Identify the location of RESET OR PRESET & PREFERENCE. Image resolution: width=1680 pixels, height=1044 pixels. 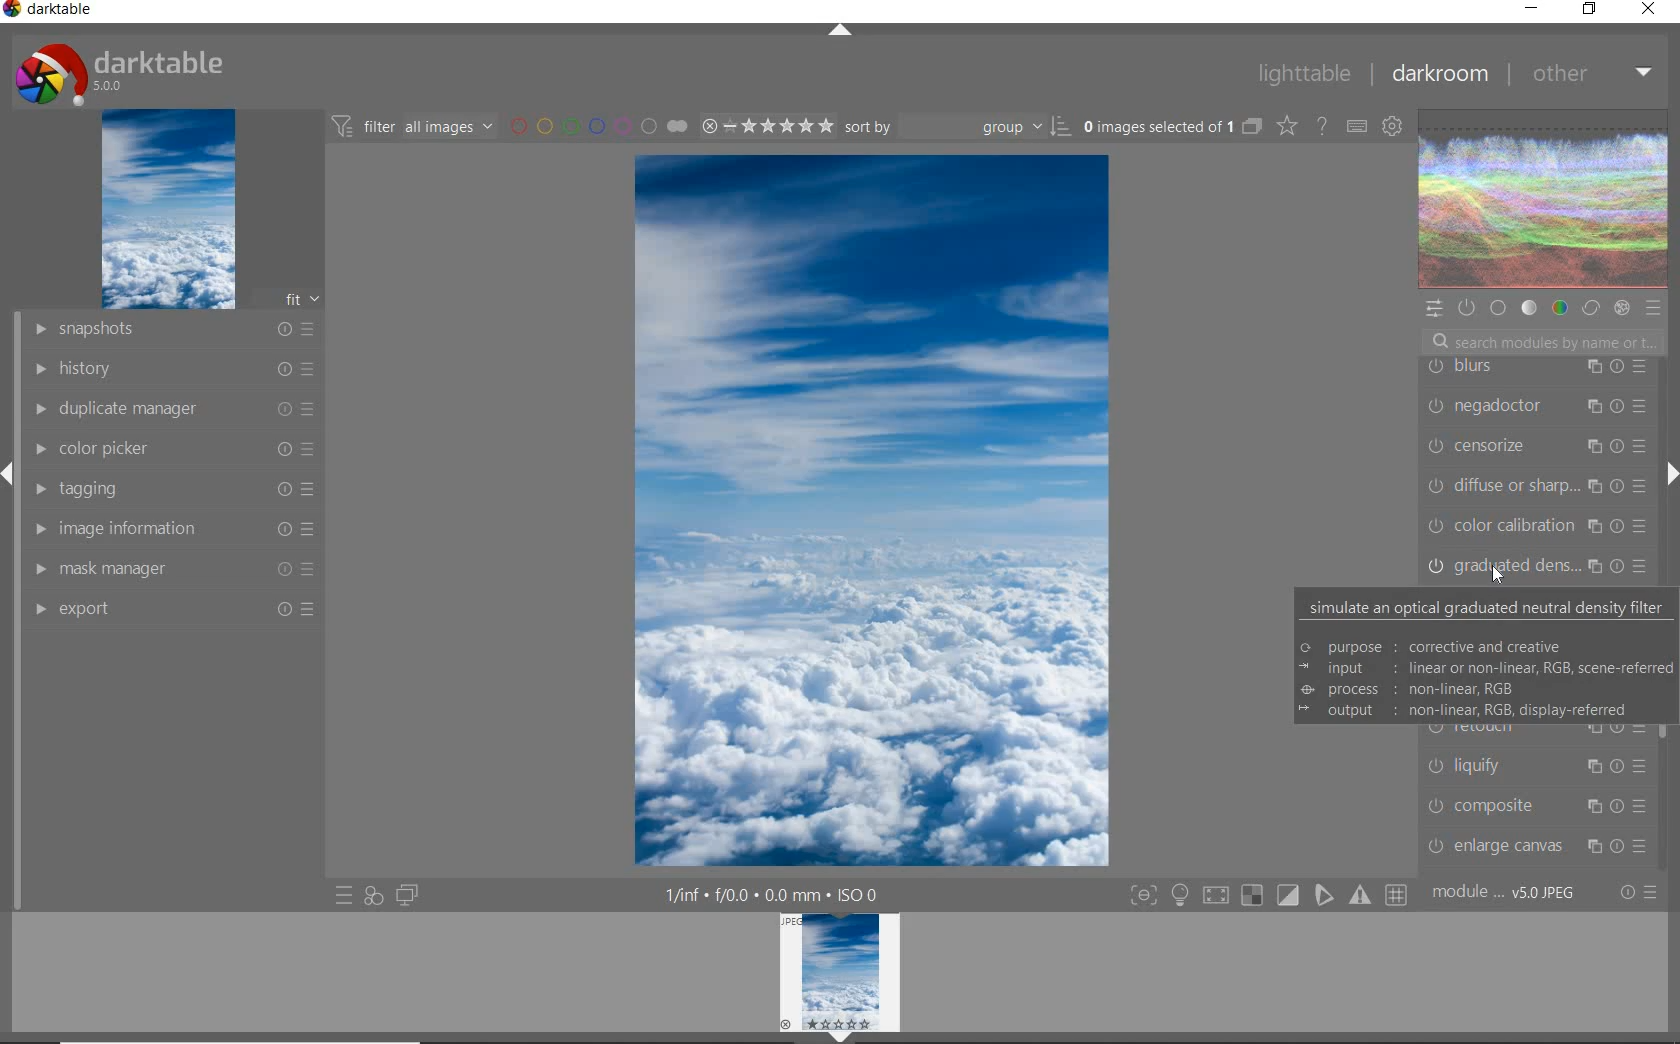
(1637, 891).